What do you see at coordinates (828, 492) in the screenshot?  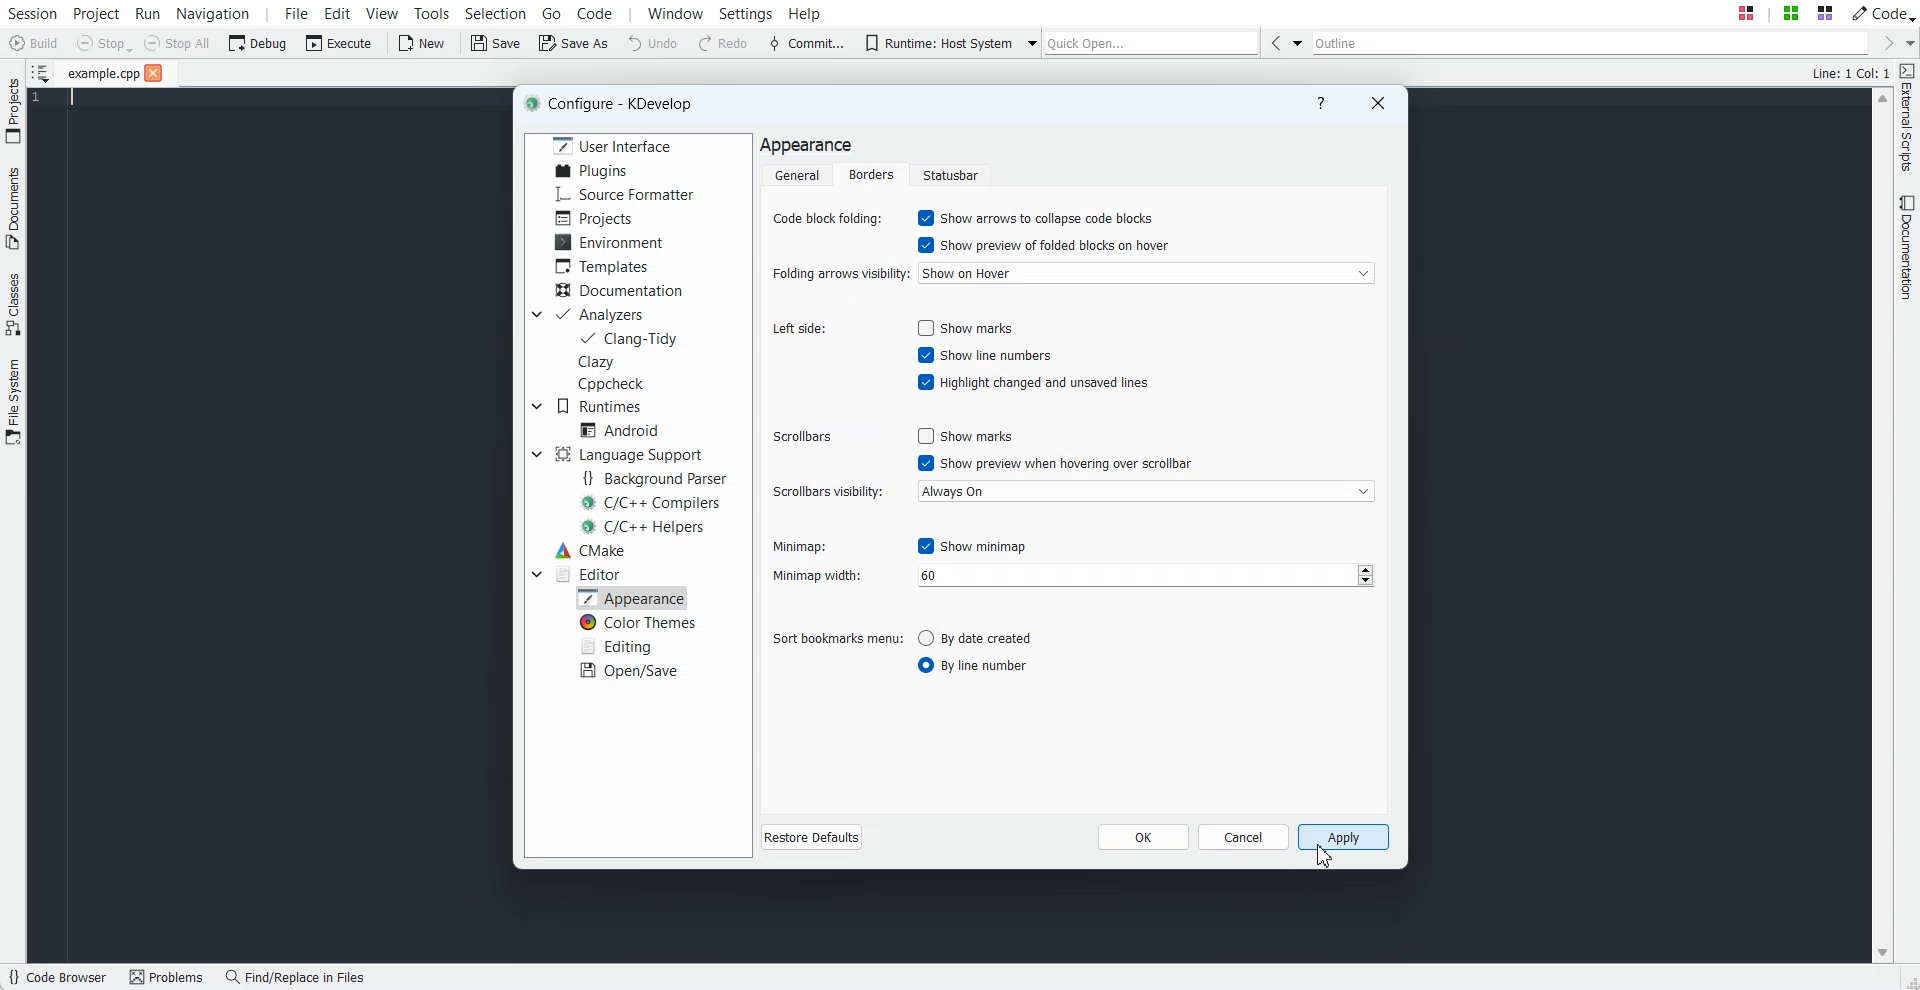 I see `Scroll visibility` at bounding box center [828, 492].